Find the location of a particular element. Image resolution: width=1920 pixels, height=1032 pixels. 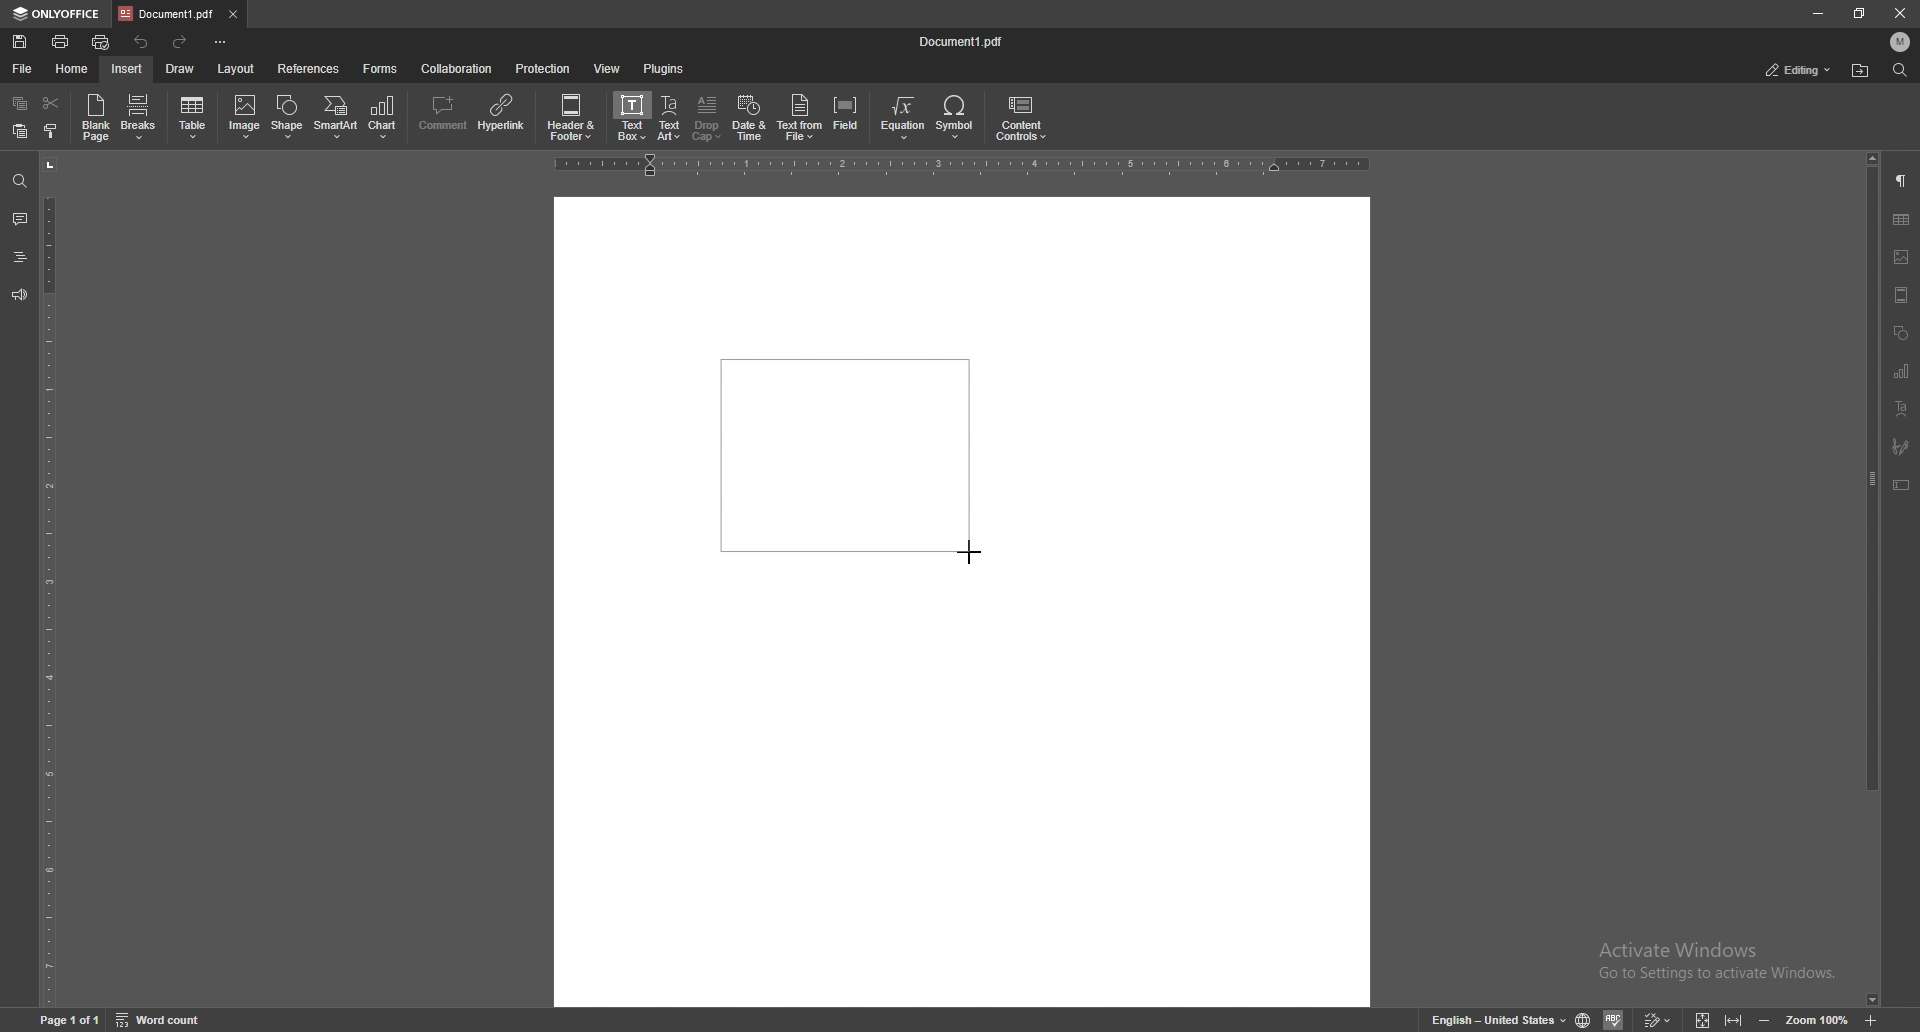

plugins is located at coordinates (664, 68).